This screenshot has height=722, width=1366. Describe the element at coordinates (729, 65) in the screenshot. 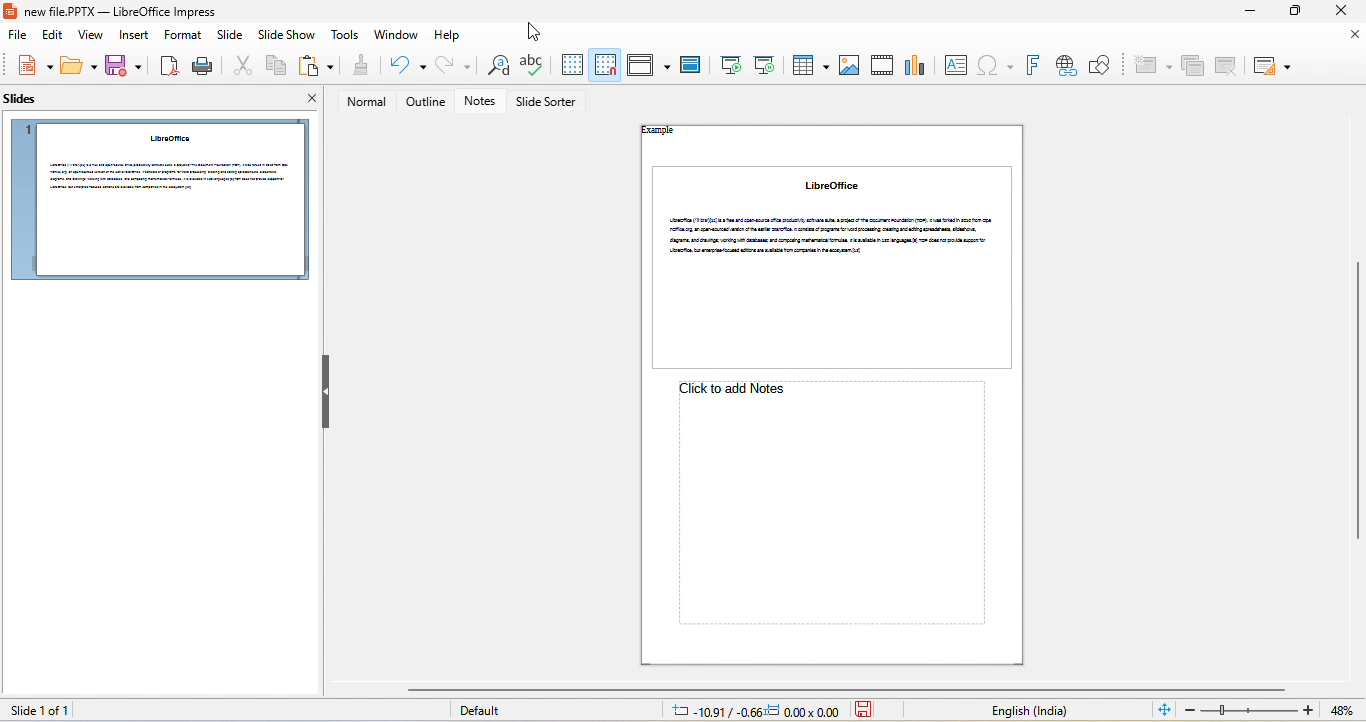

I see `start from first slide` at that location.